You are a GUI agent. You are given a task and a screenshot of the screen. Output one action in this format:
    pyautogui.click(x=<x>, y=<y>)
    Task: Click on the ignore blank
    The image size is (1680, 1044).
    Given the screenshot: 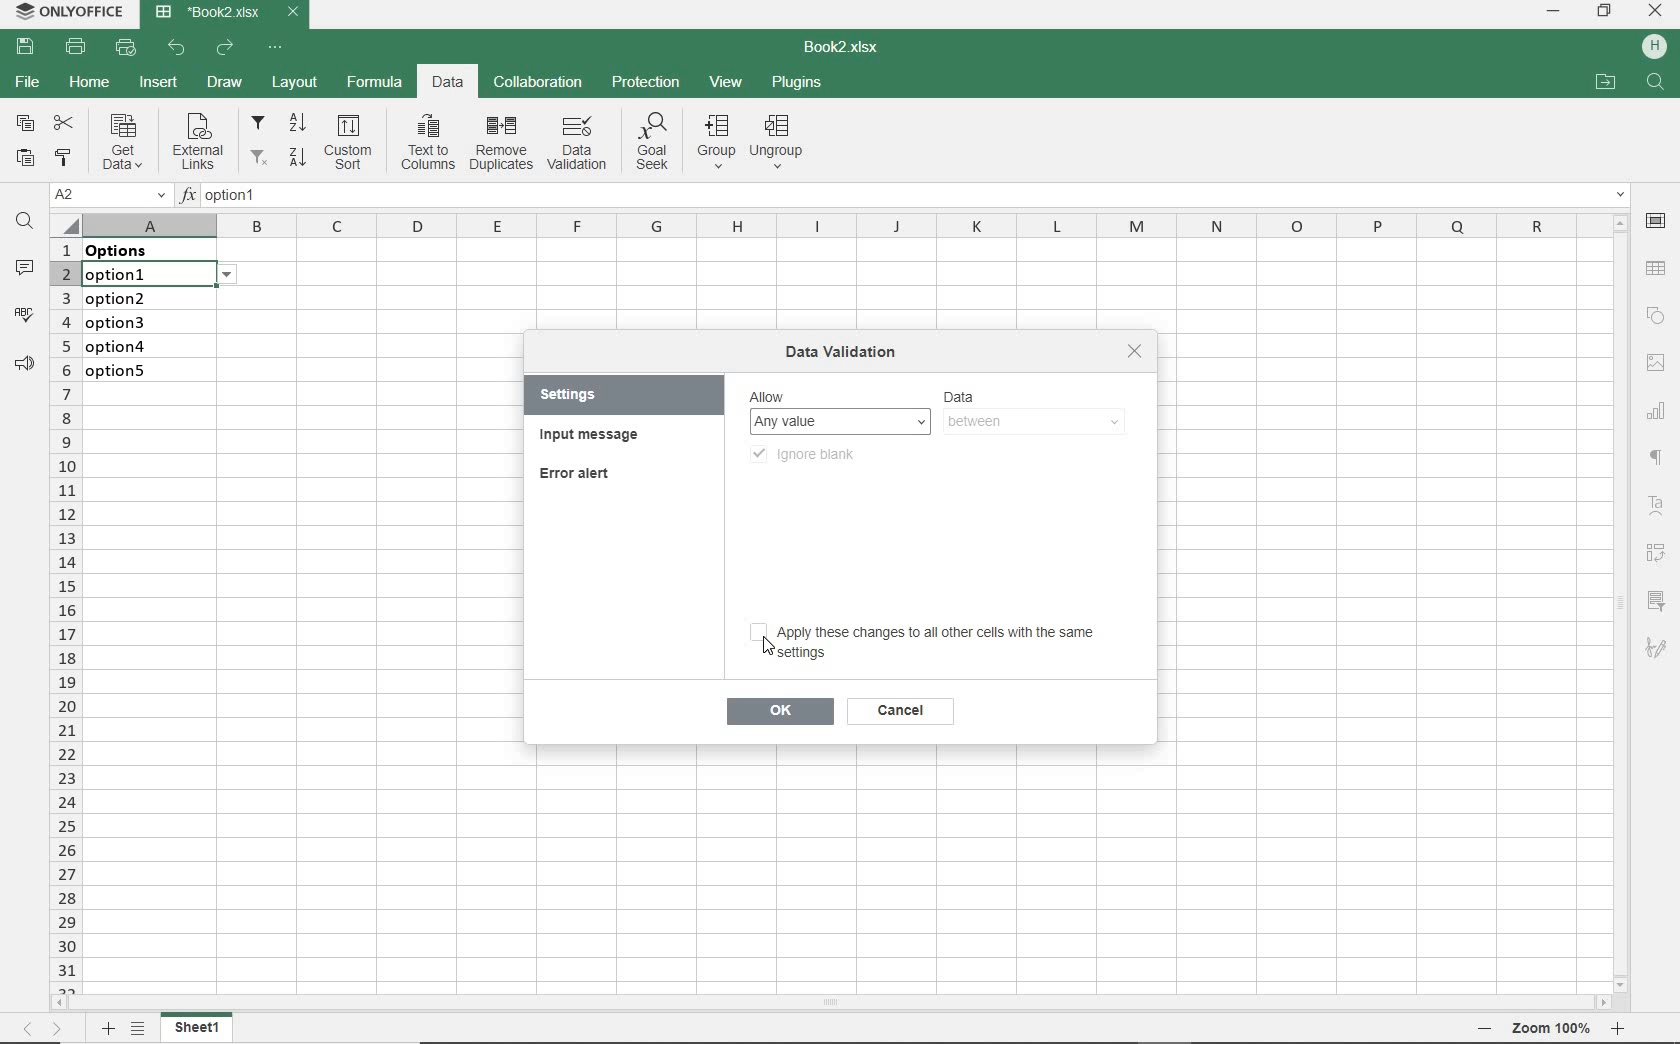 What is the action you would take?
    pyautogui.click(x=811, y=452)
    